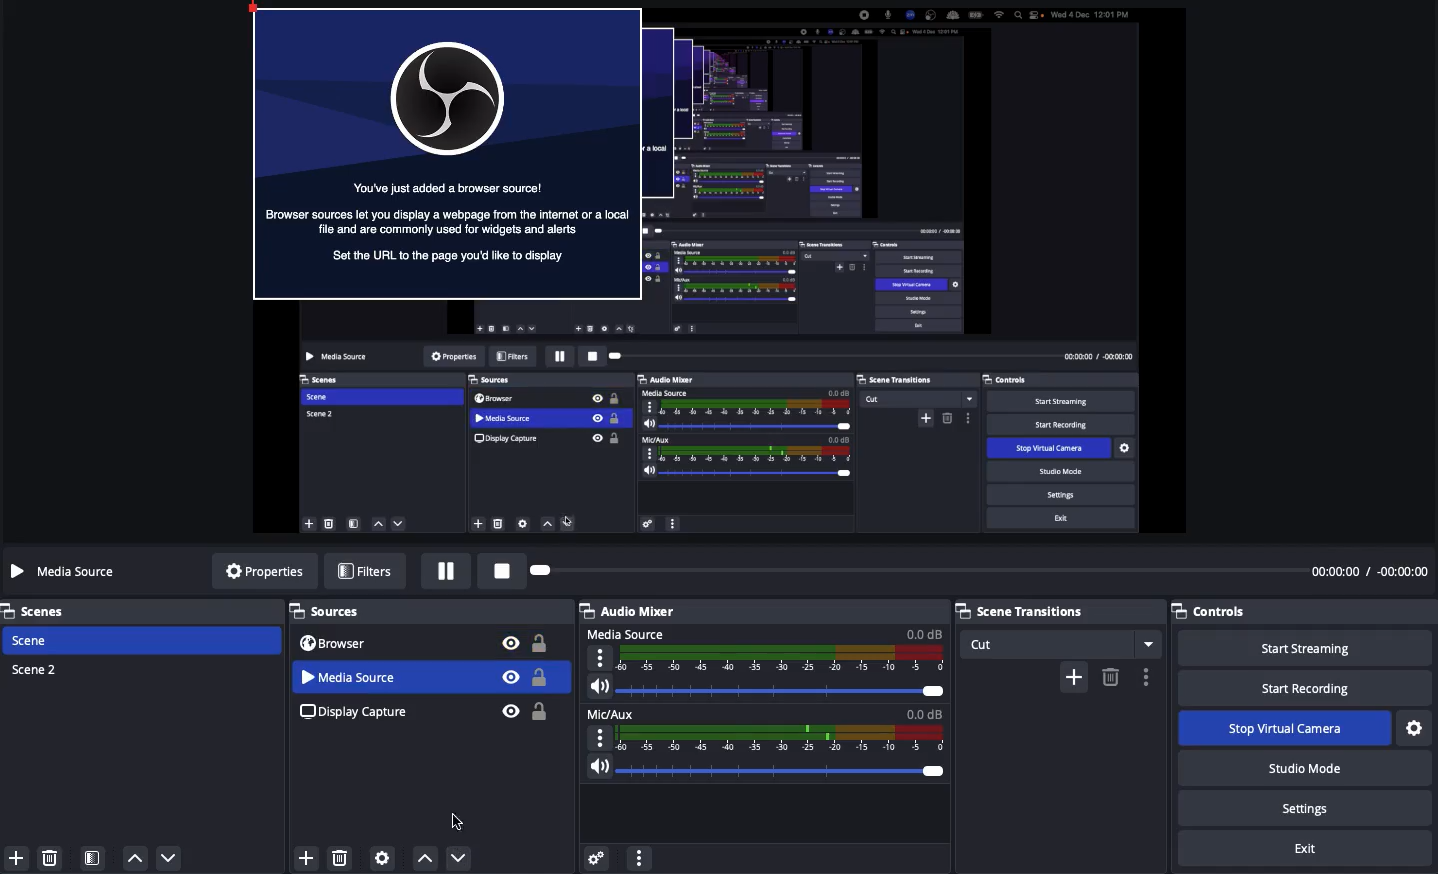  Describe the element at coordinates (764, 649) in the screenshot. I see `Media source` at that location.